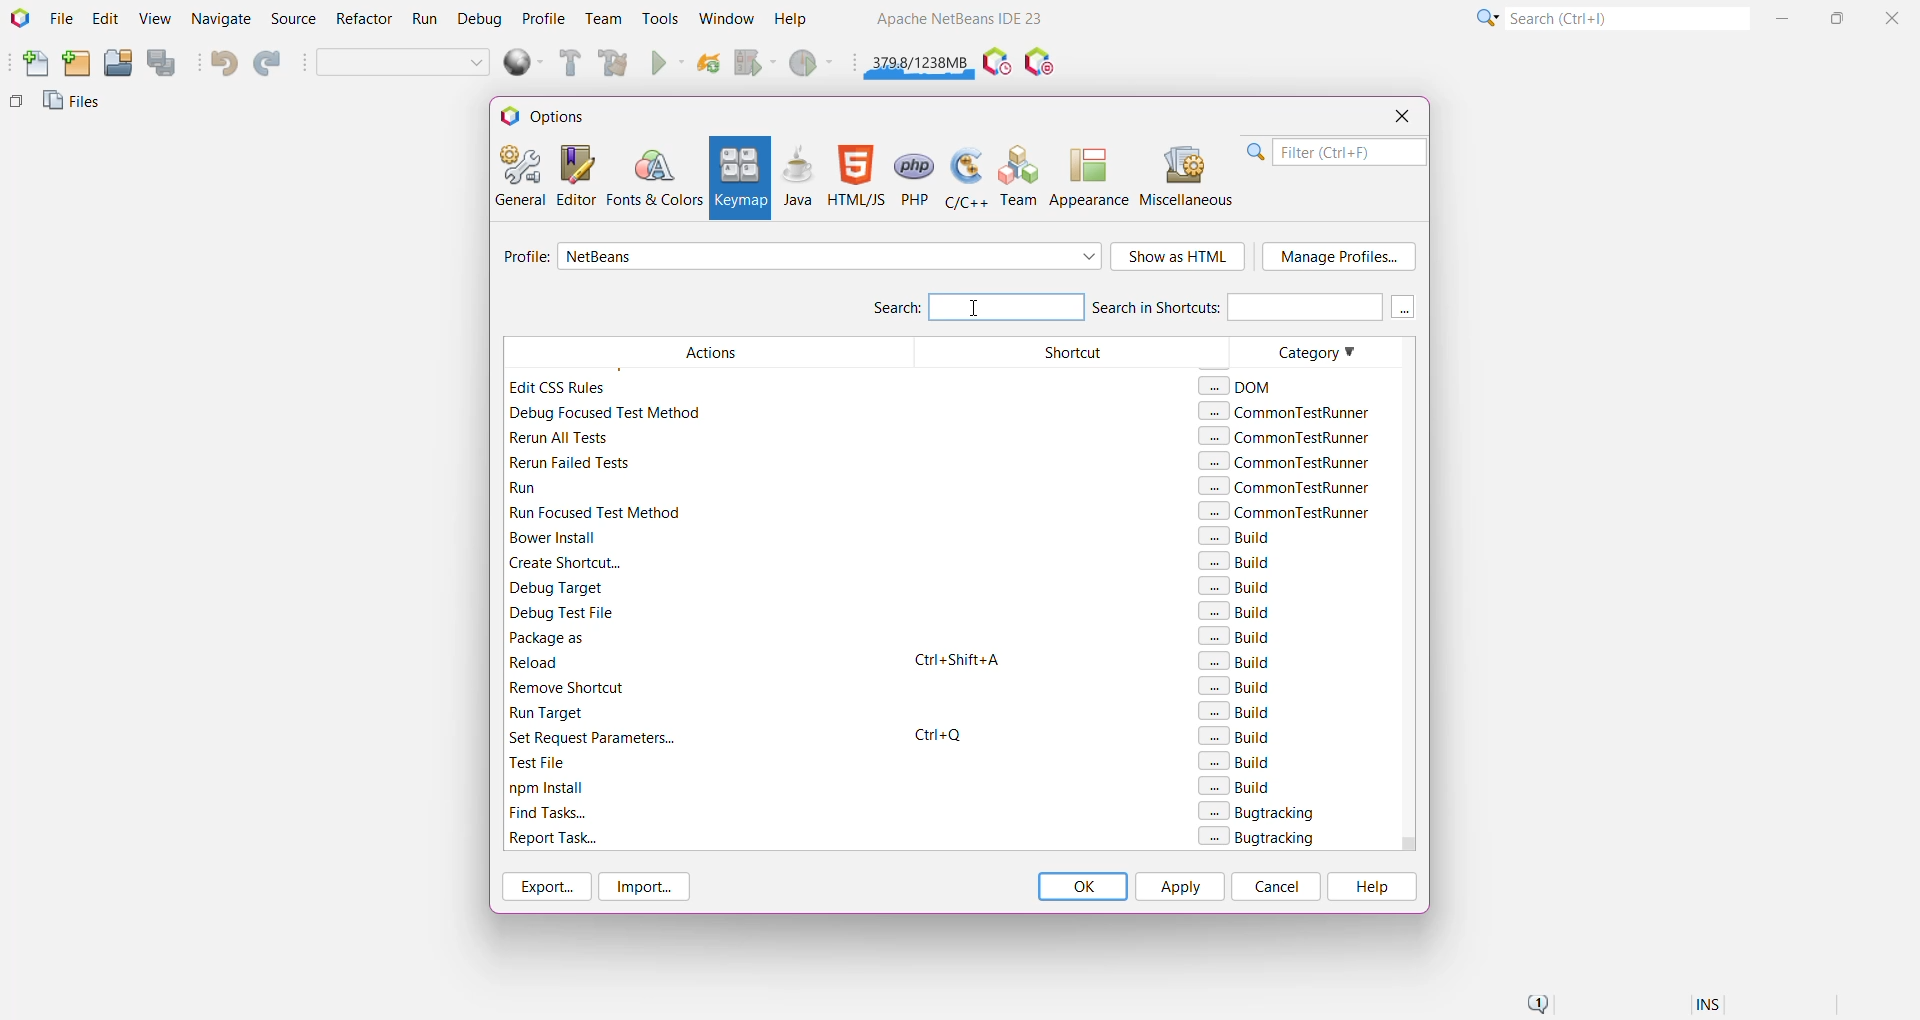 This screenshot has width=1920, height=1020. What do you see at coordinates (1006, 307) in the screenshot?
I see `Type the next action to set Keyboard shortcut` at bounding box center [1006, 307].